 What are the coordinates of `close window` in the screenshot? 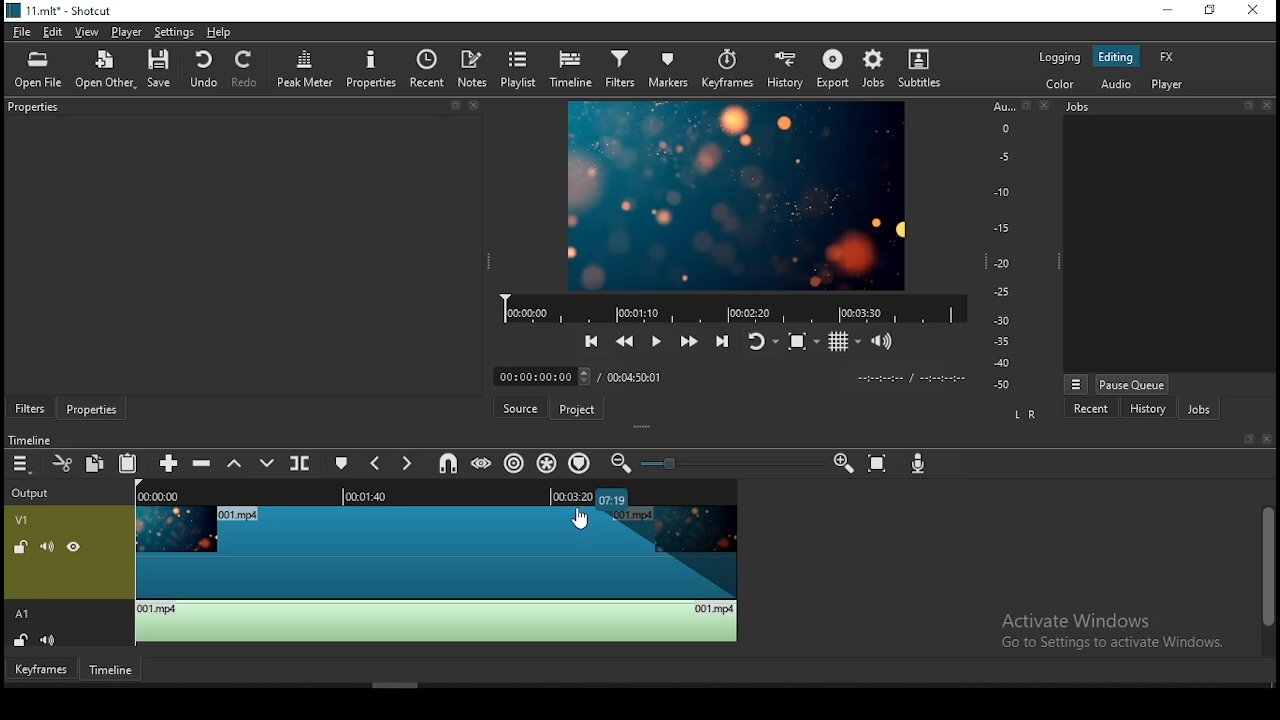 It's located at (1251, 11).